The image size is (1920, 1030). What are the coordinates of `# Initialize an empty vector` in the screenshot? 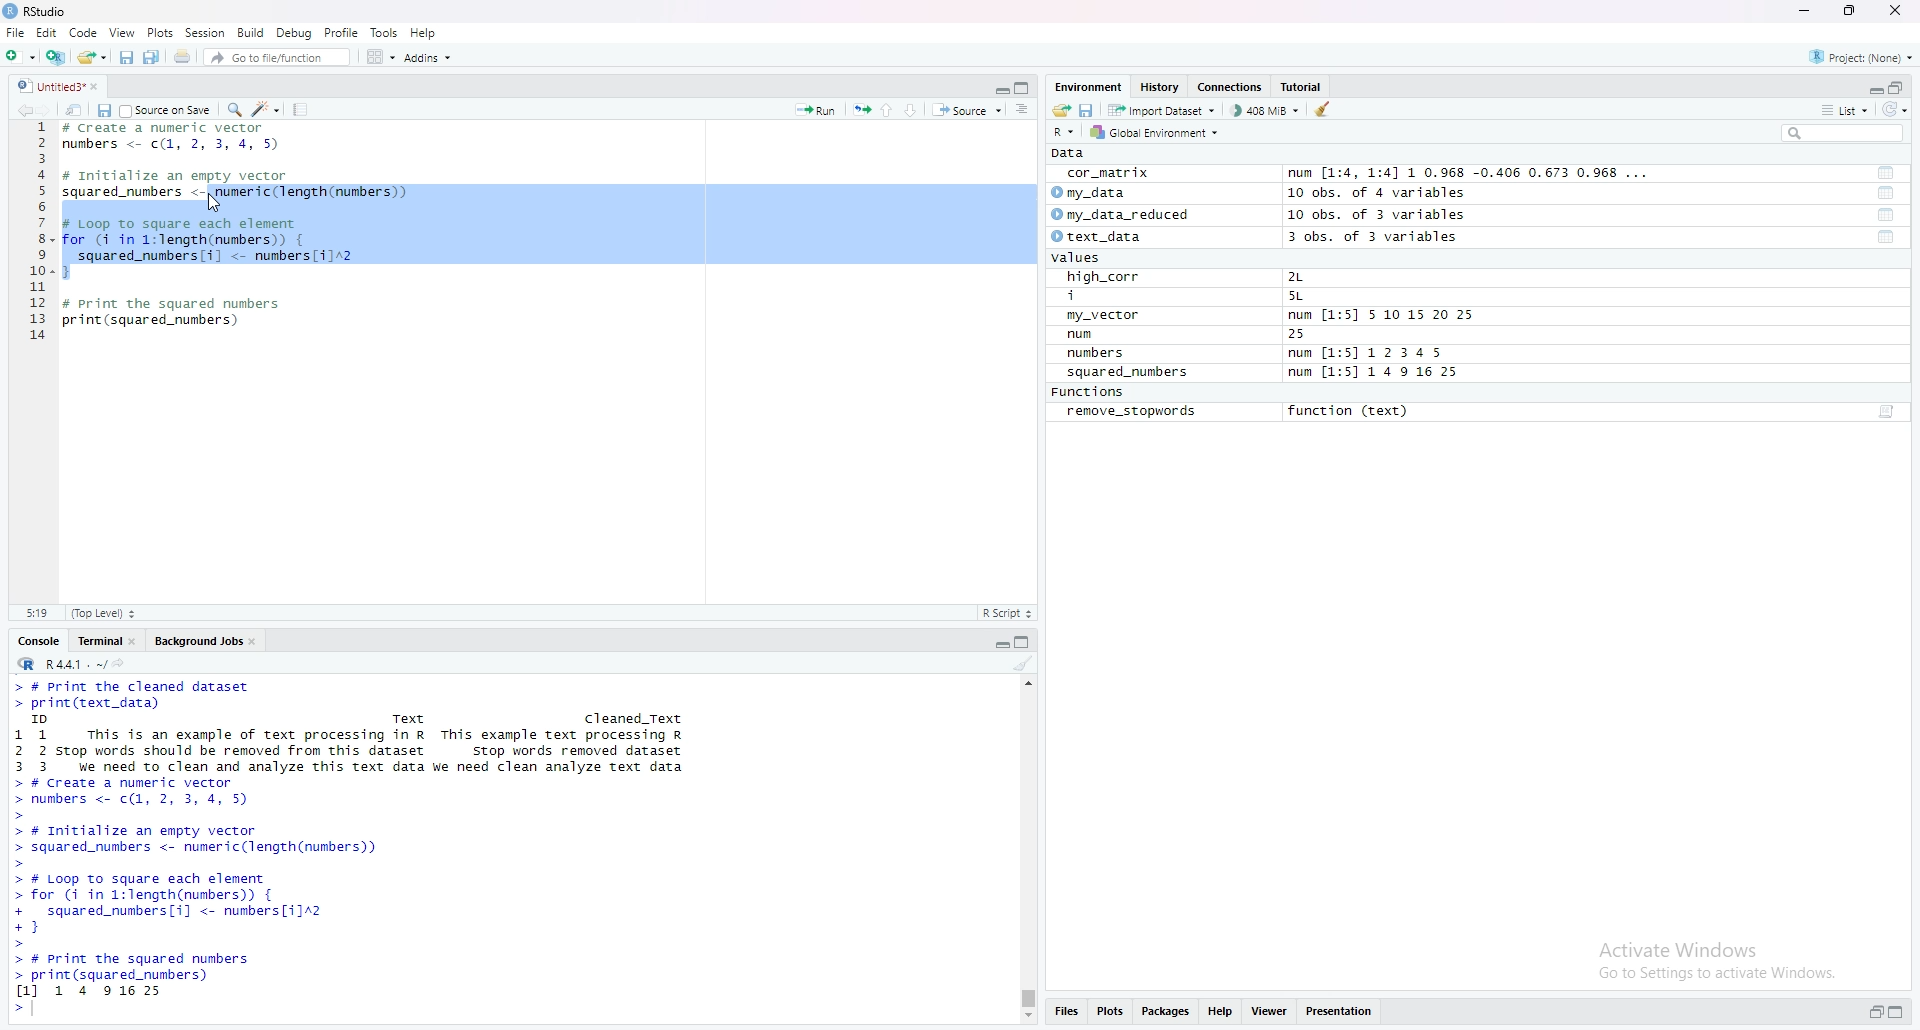 It's located at (181, 176).